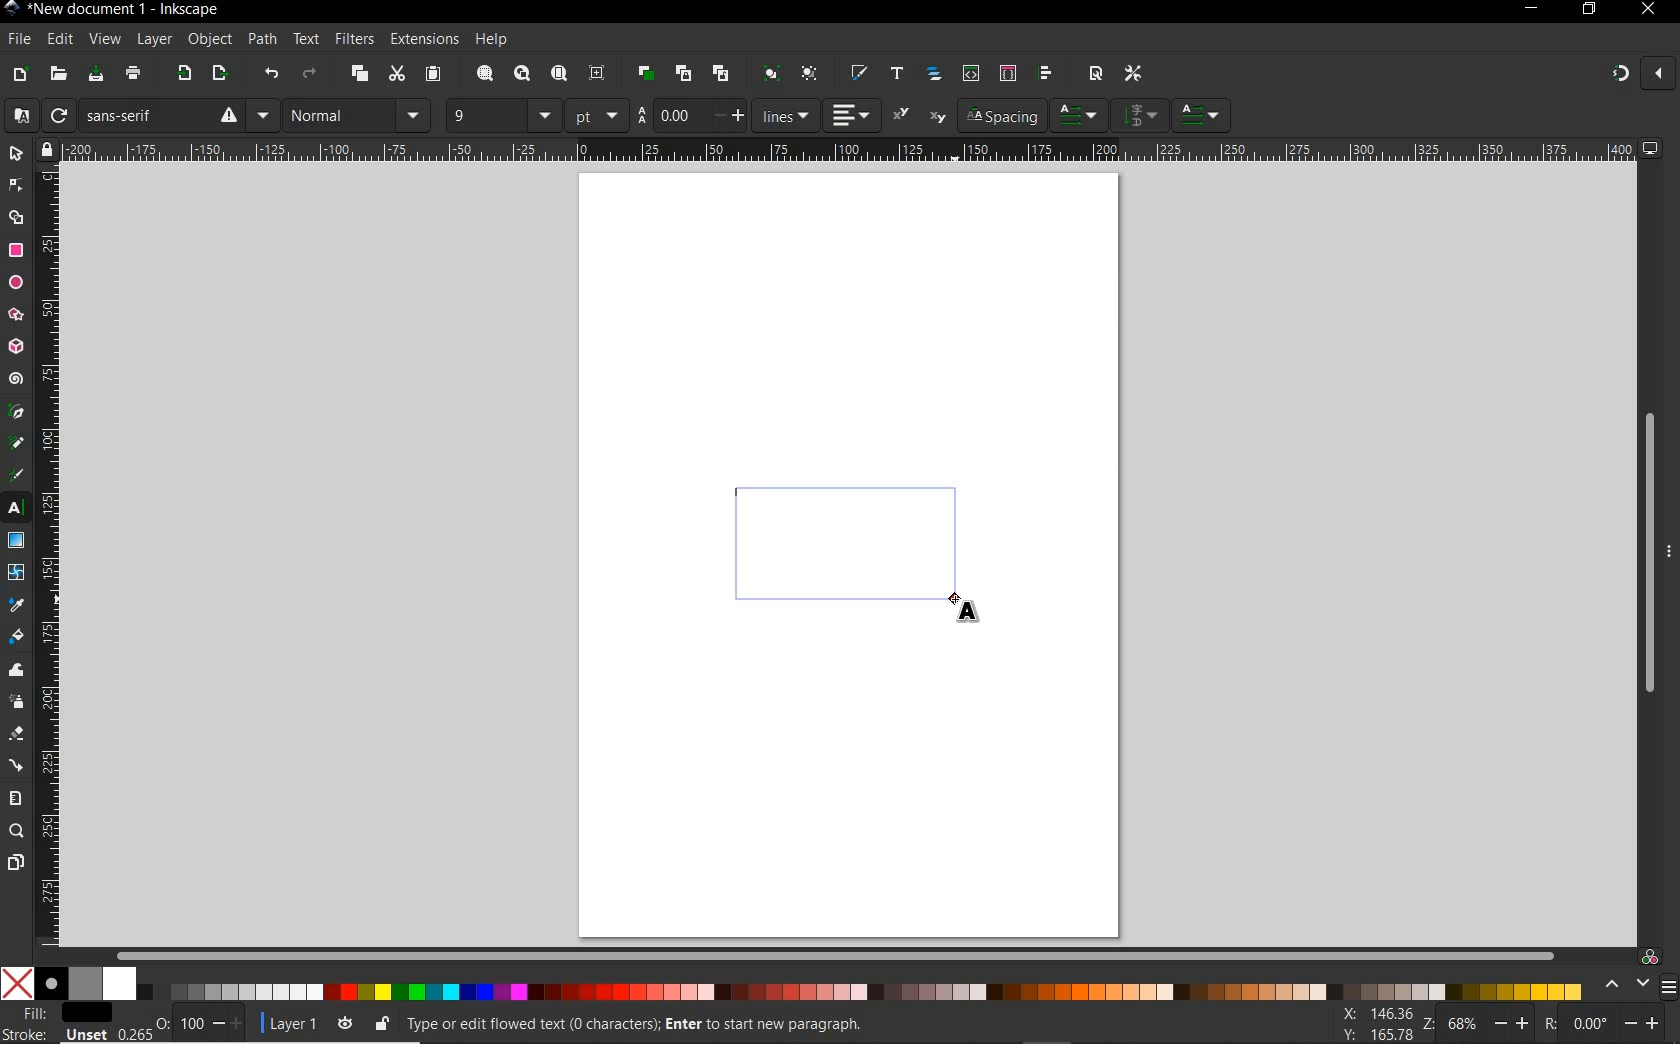  I want to click on measure tool, so click(16, 798).